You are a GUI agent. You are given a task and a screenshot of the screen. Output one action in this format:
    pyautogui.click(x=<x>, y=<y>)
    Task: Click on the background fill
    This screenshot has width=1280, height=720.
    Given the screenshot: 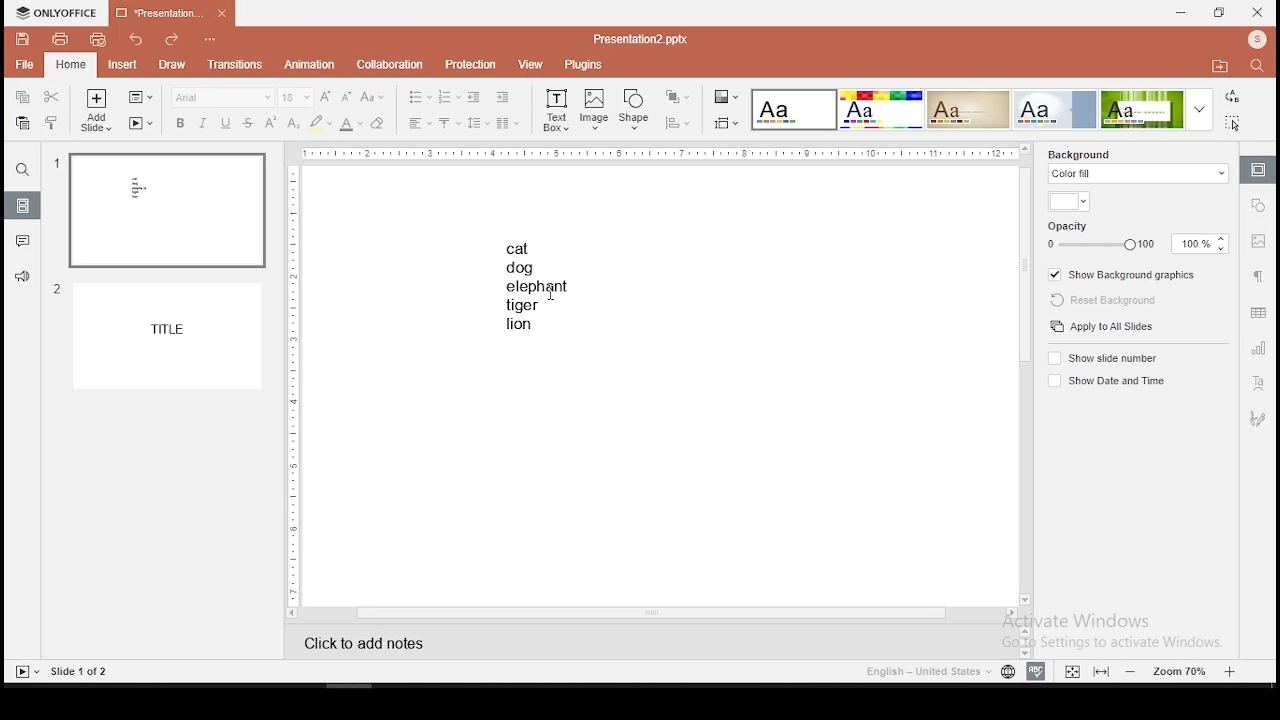 What is the action you would take?
    pyautogui.click(x=1135, y=168)
    